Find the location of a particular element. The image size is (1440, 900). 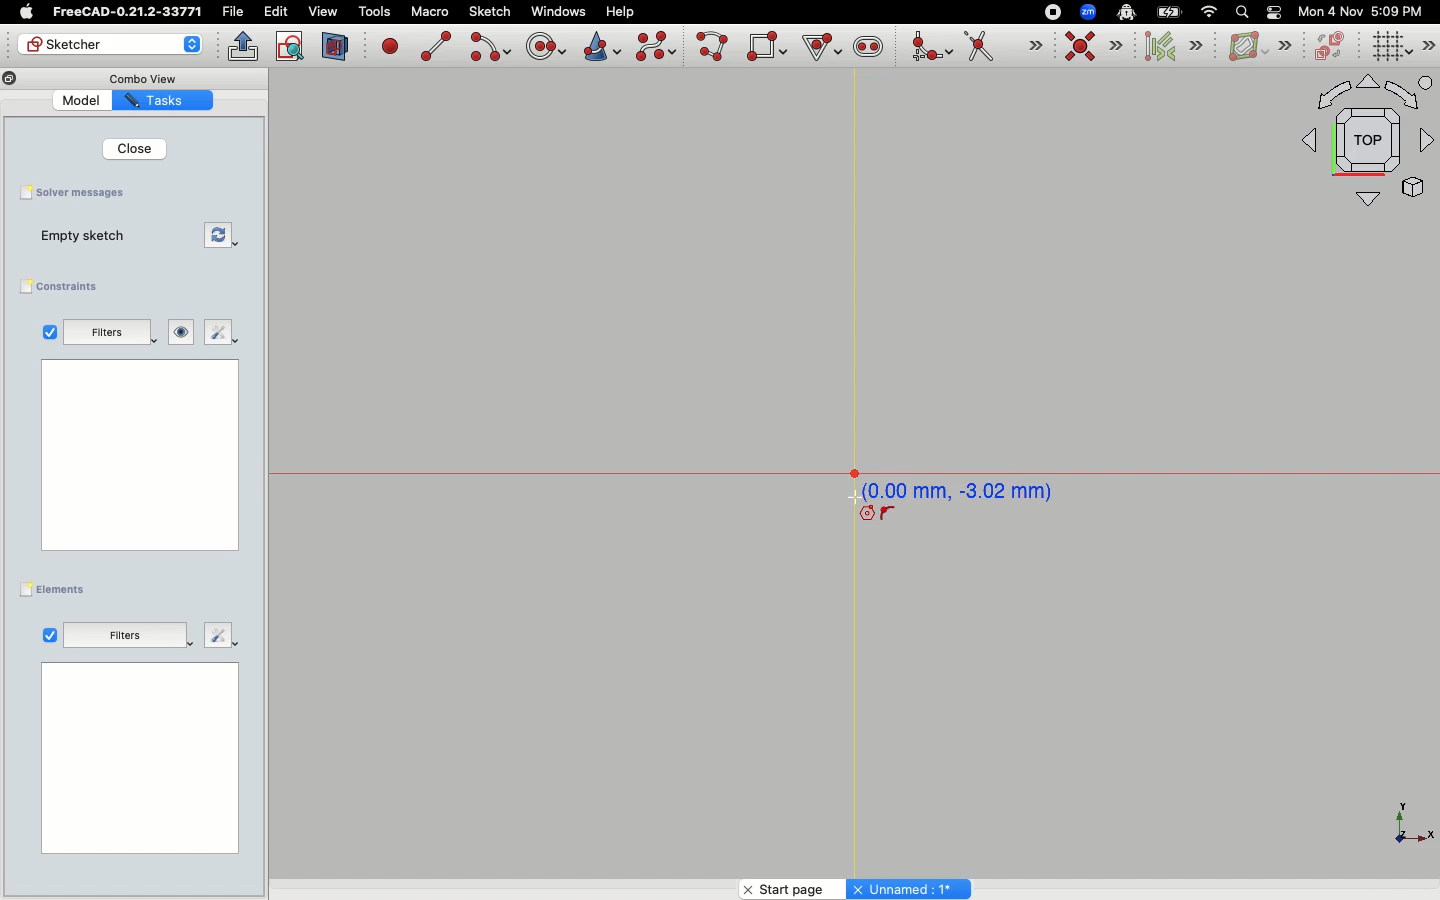

Sketch is located at coordinates (491, 12).